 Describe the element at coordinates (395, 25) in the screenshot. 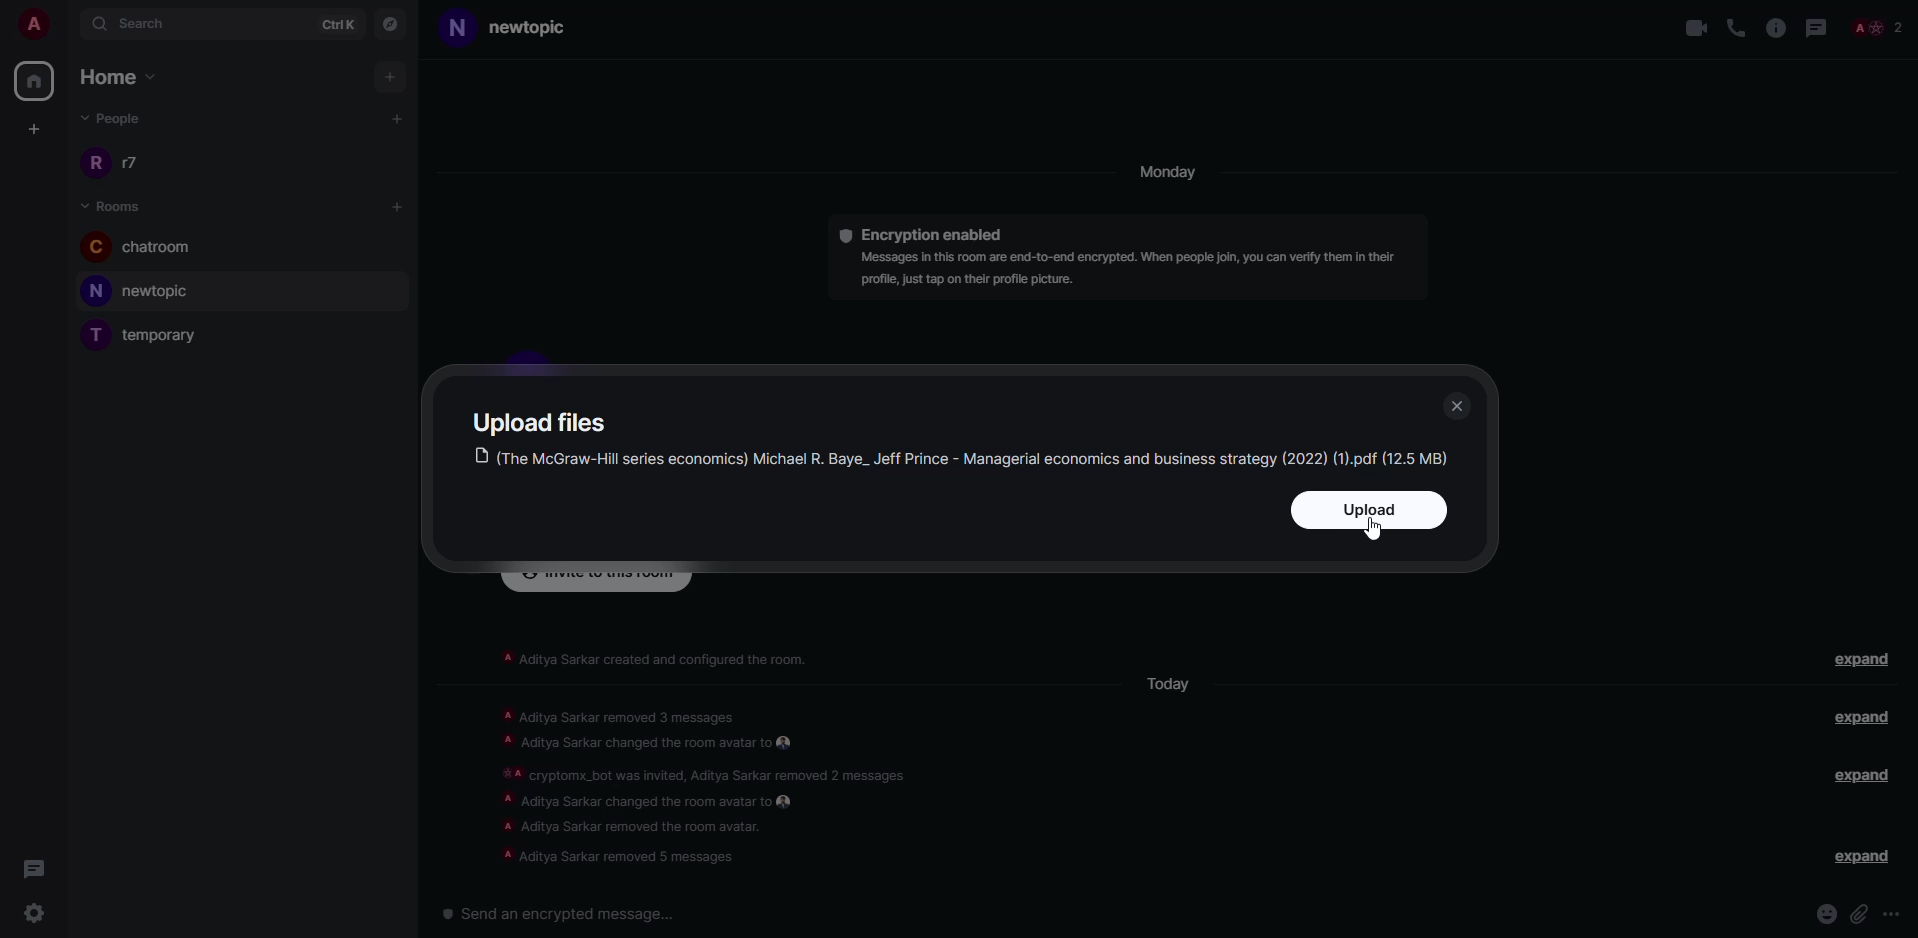

I see `navigator` at that location.